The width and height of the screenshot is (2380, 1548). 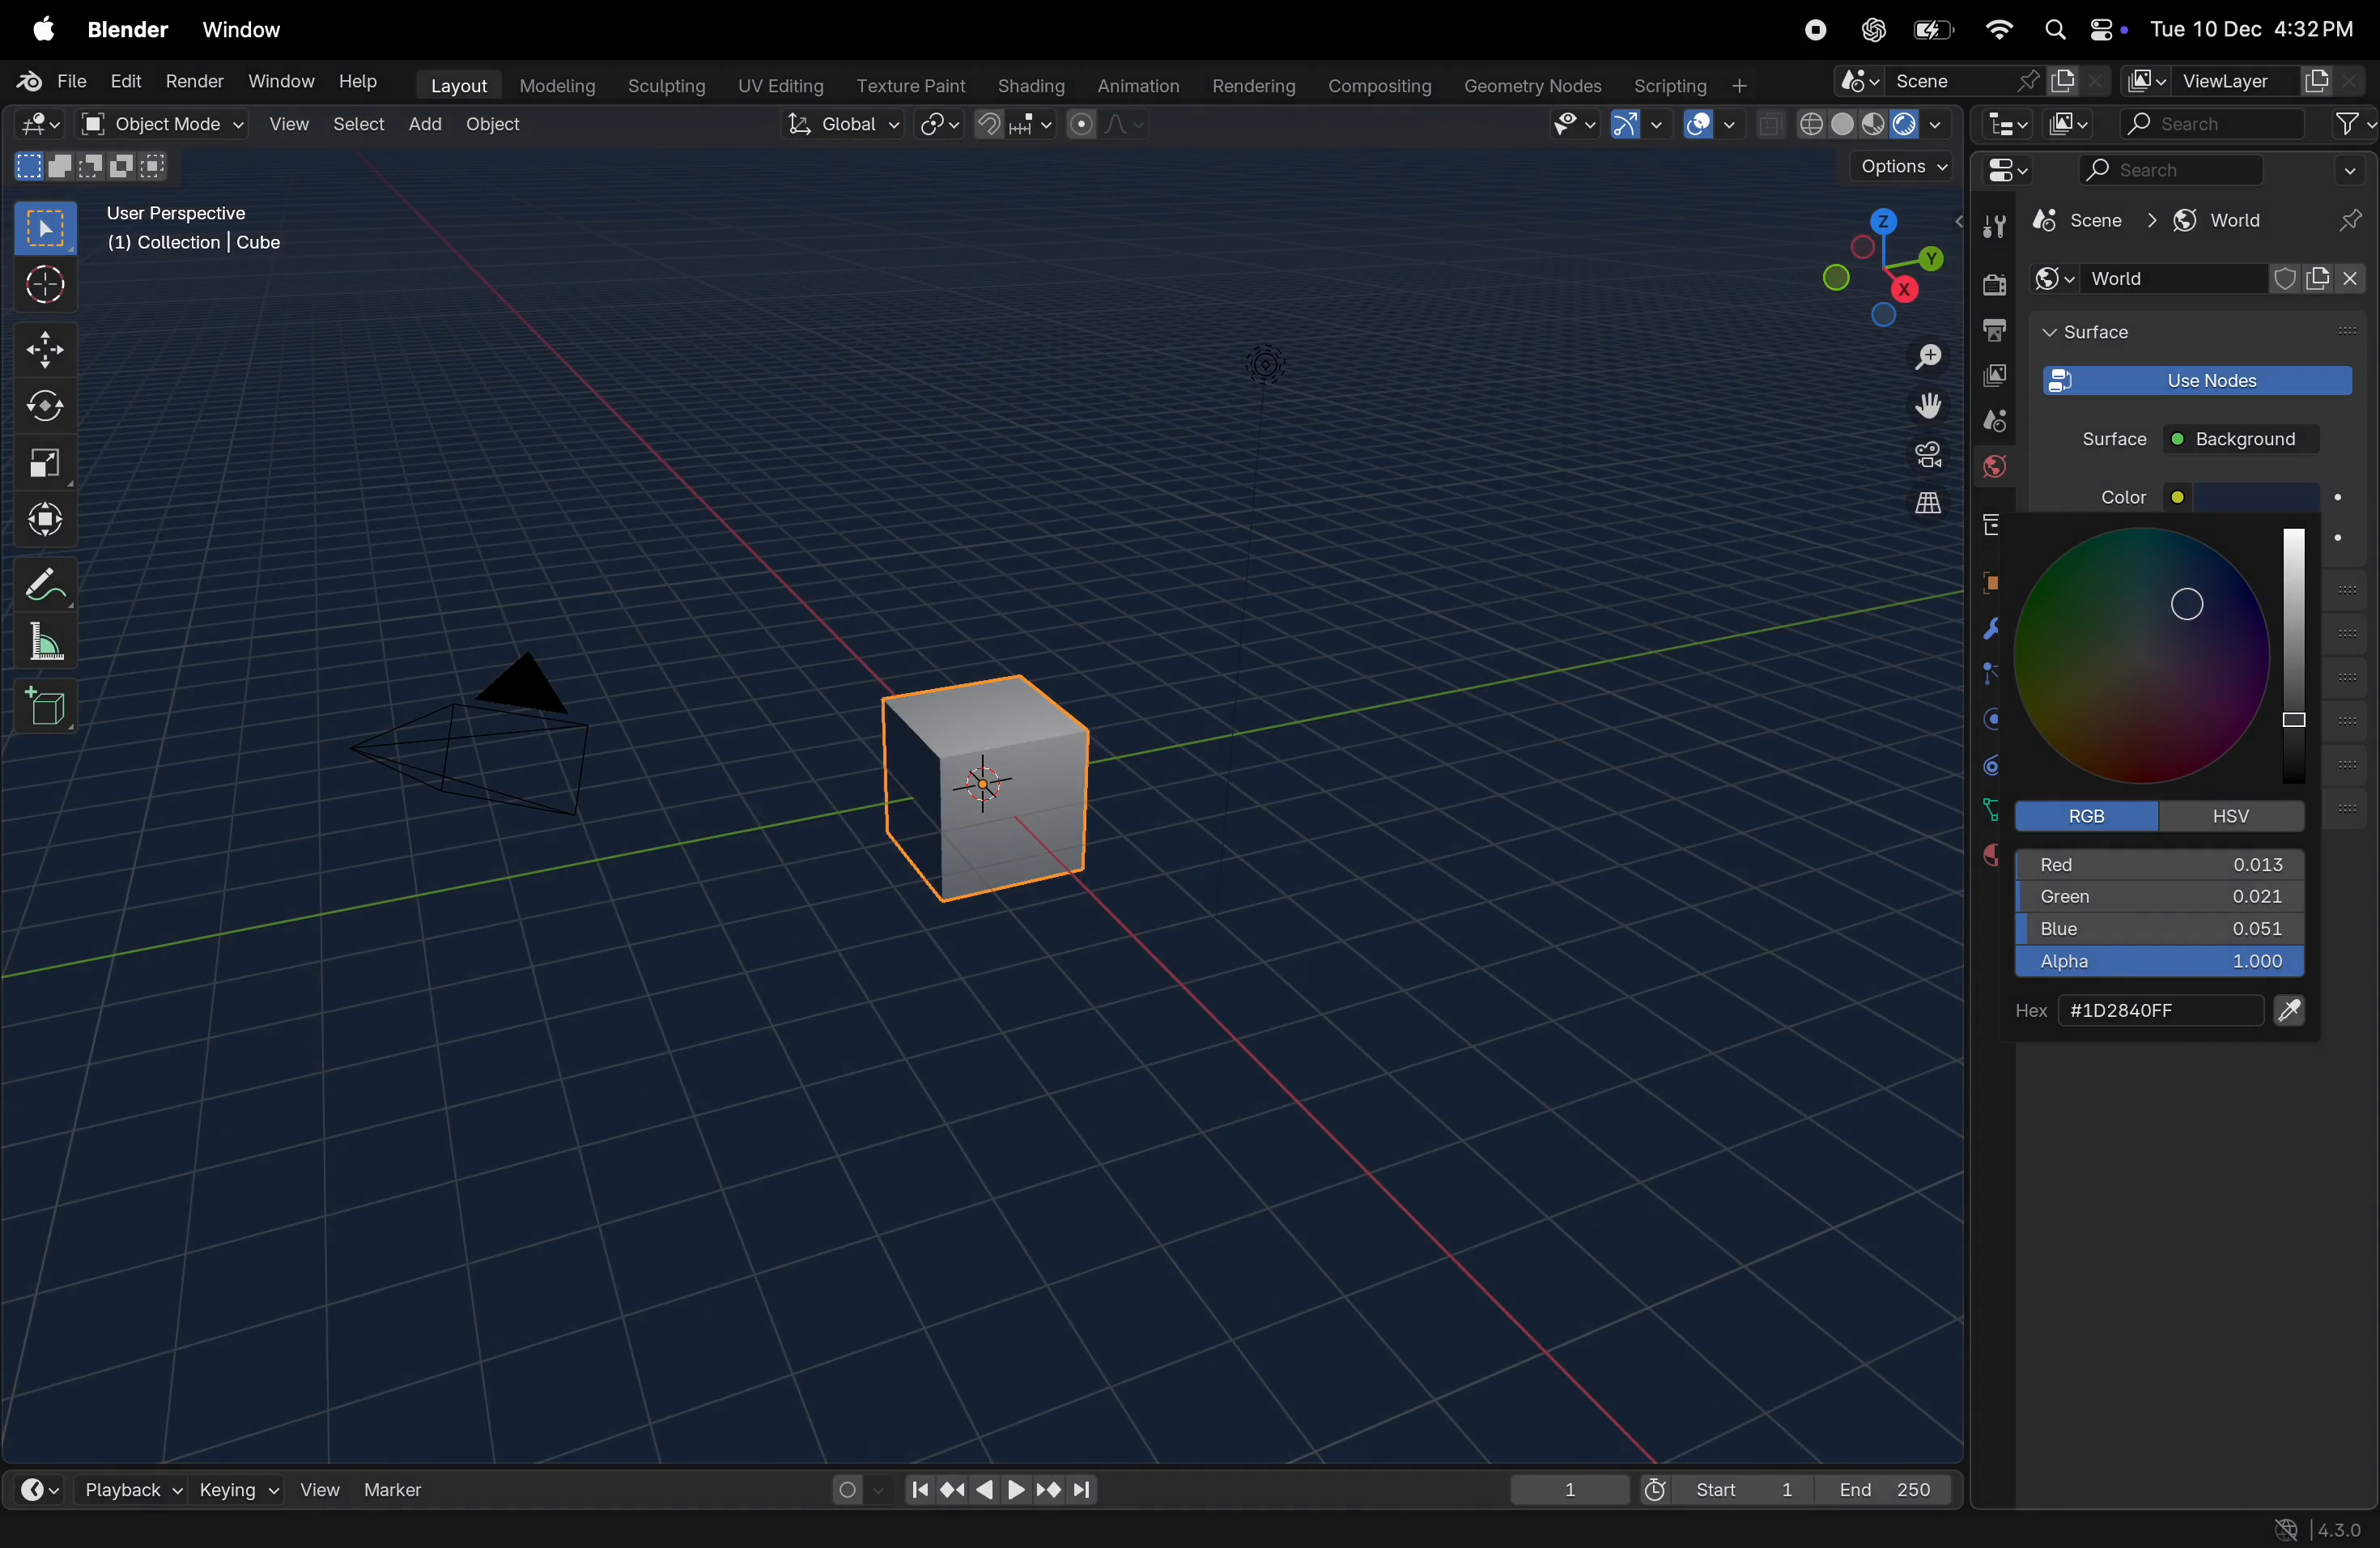 What do you see at coordinates (50, 286) in the screenshot?
I see `cursor` at bounding box center [50, 286].